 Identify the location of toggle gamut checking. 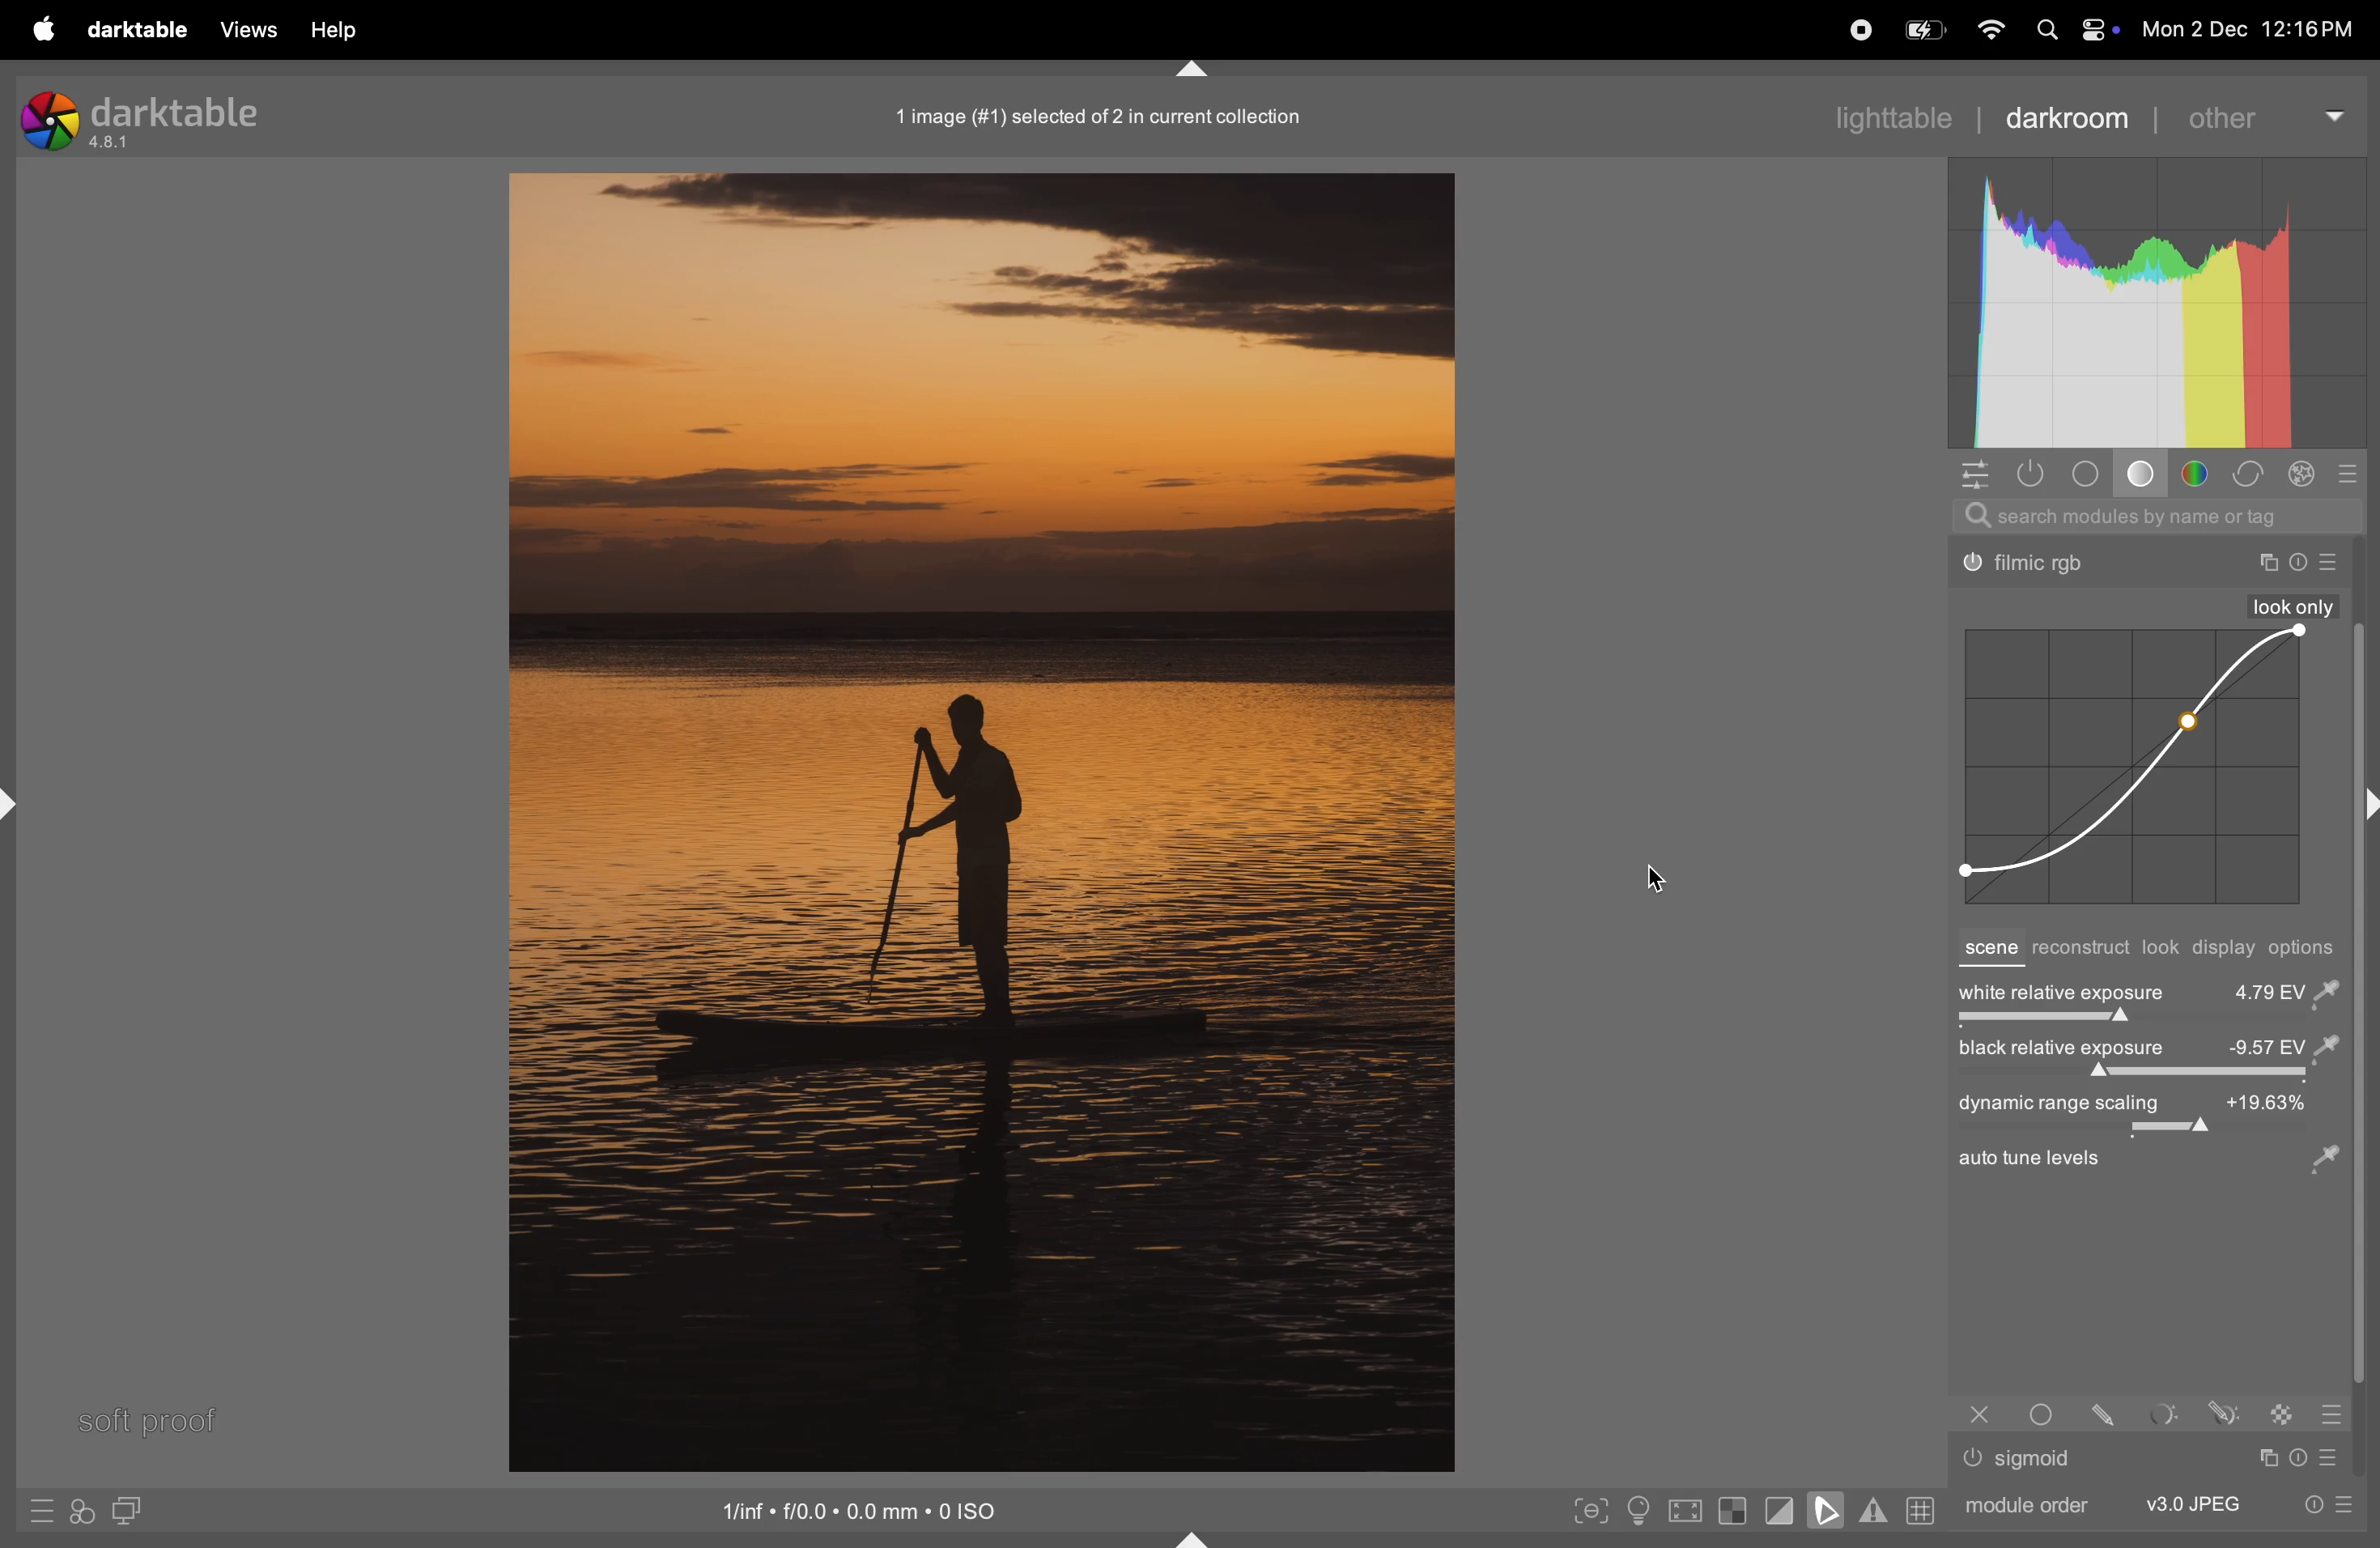
(1873, 1510).